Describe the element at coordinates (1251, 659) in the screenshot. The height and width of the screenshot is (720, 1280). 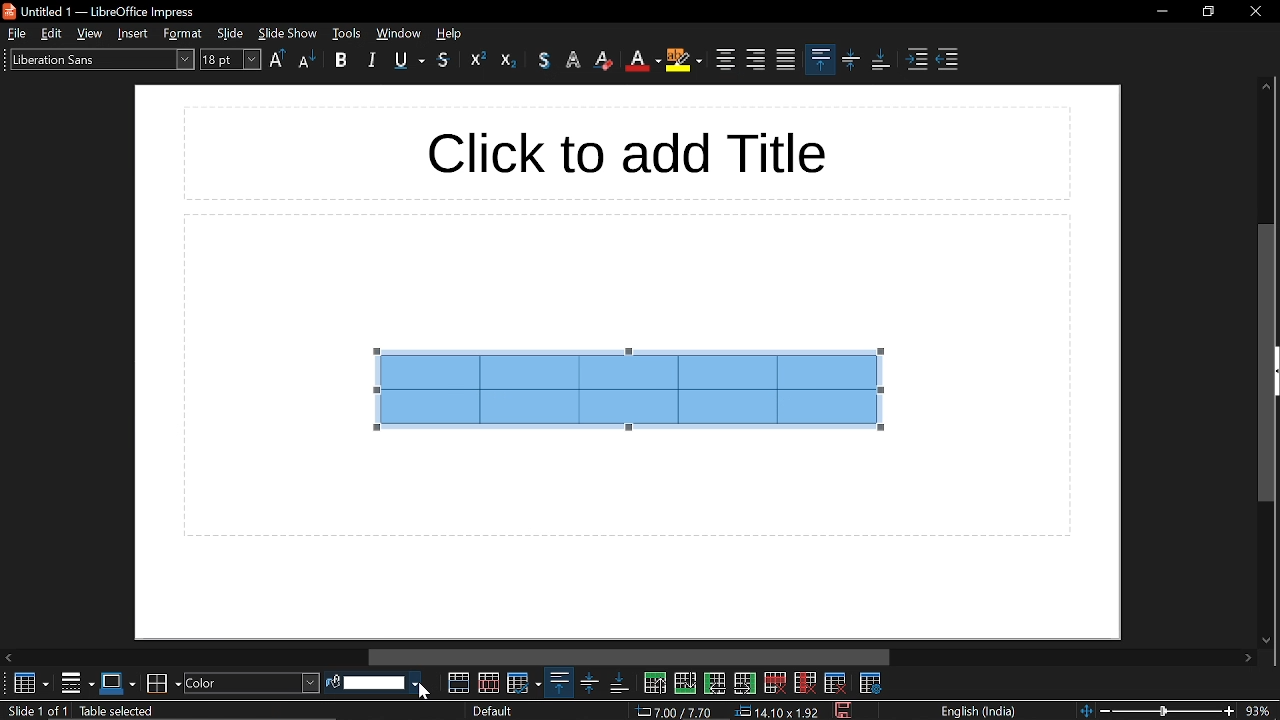
I see `move right` at that location.